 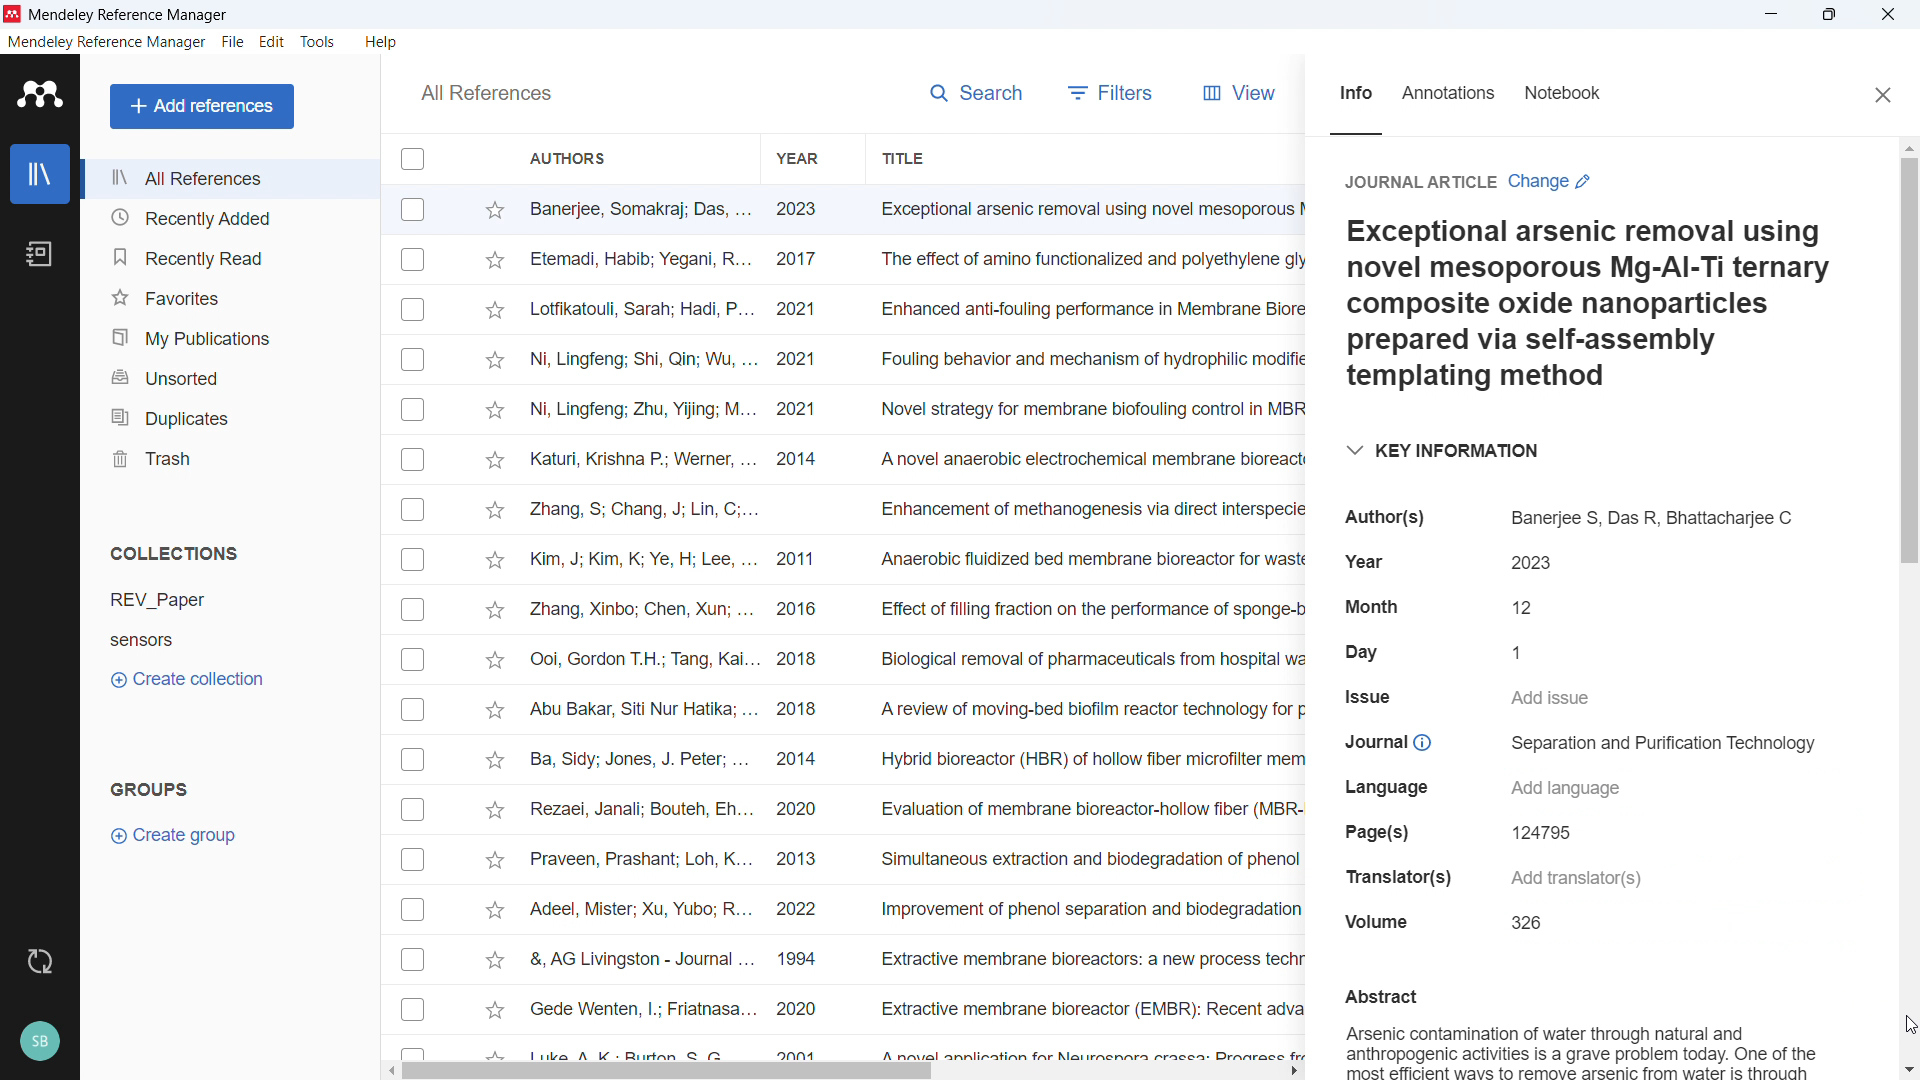 What do you see at coordinates (633, 958) in the screenshot?
I see `& ag livingston-journal` at bounding box center [633, 958].